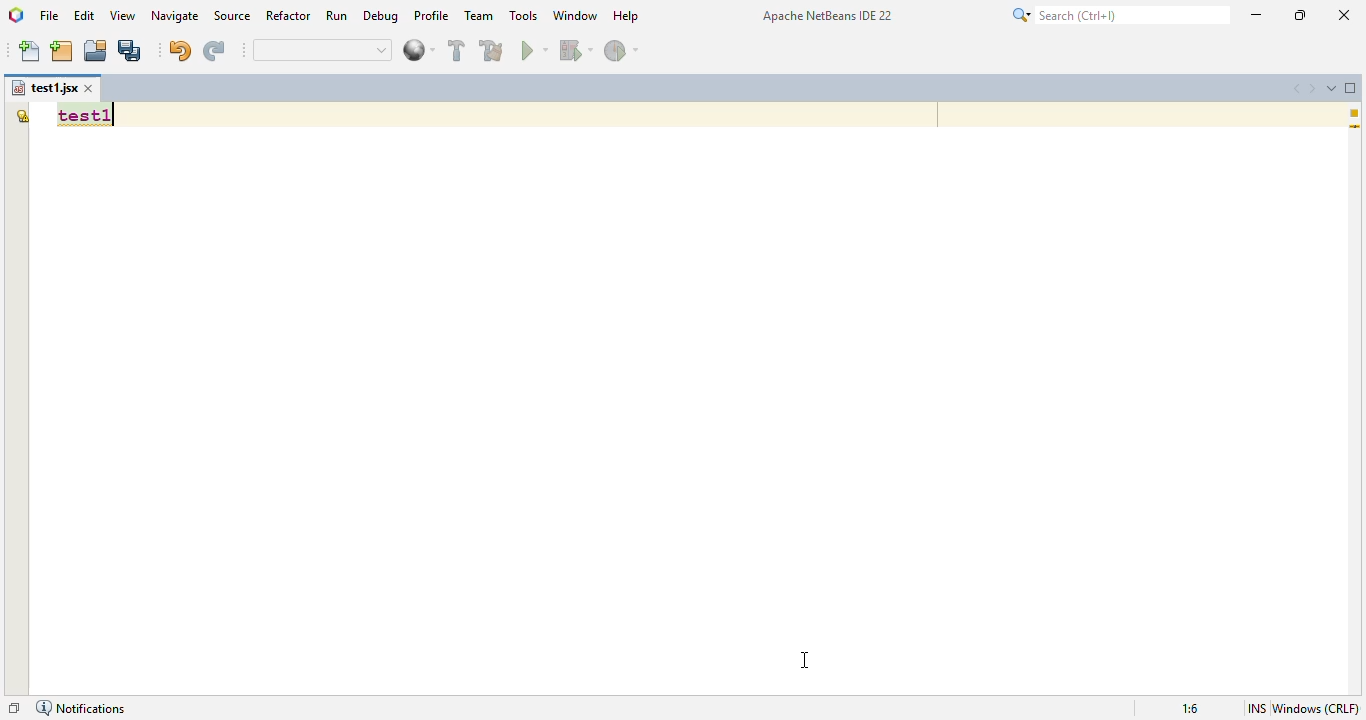 Image resolution: width=1366 pixels, height=720 pixels. Describe the element at coordinates (480, 15) in the screenshot. I see `team` at that location.